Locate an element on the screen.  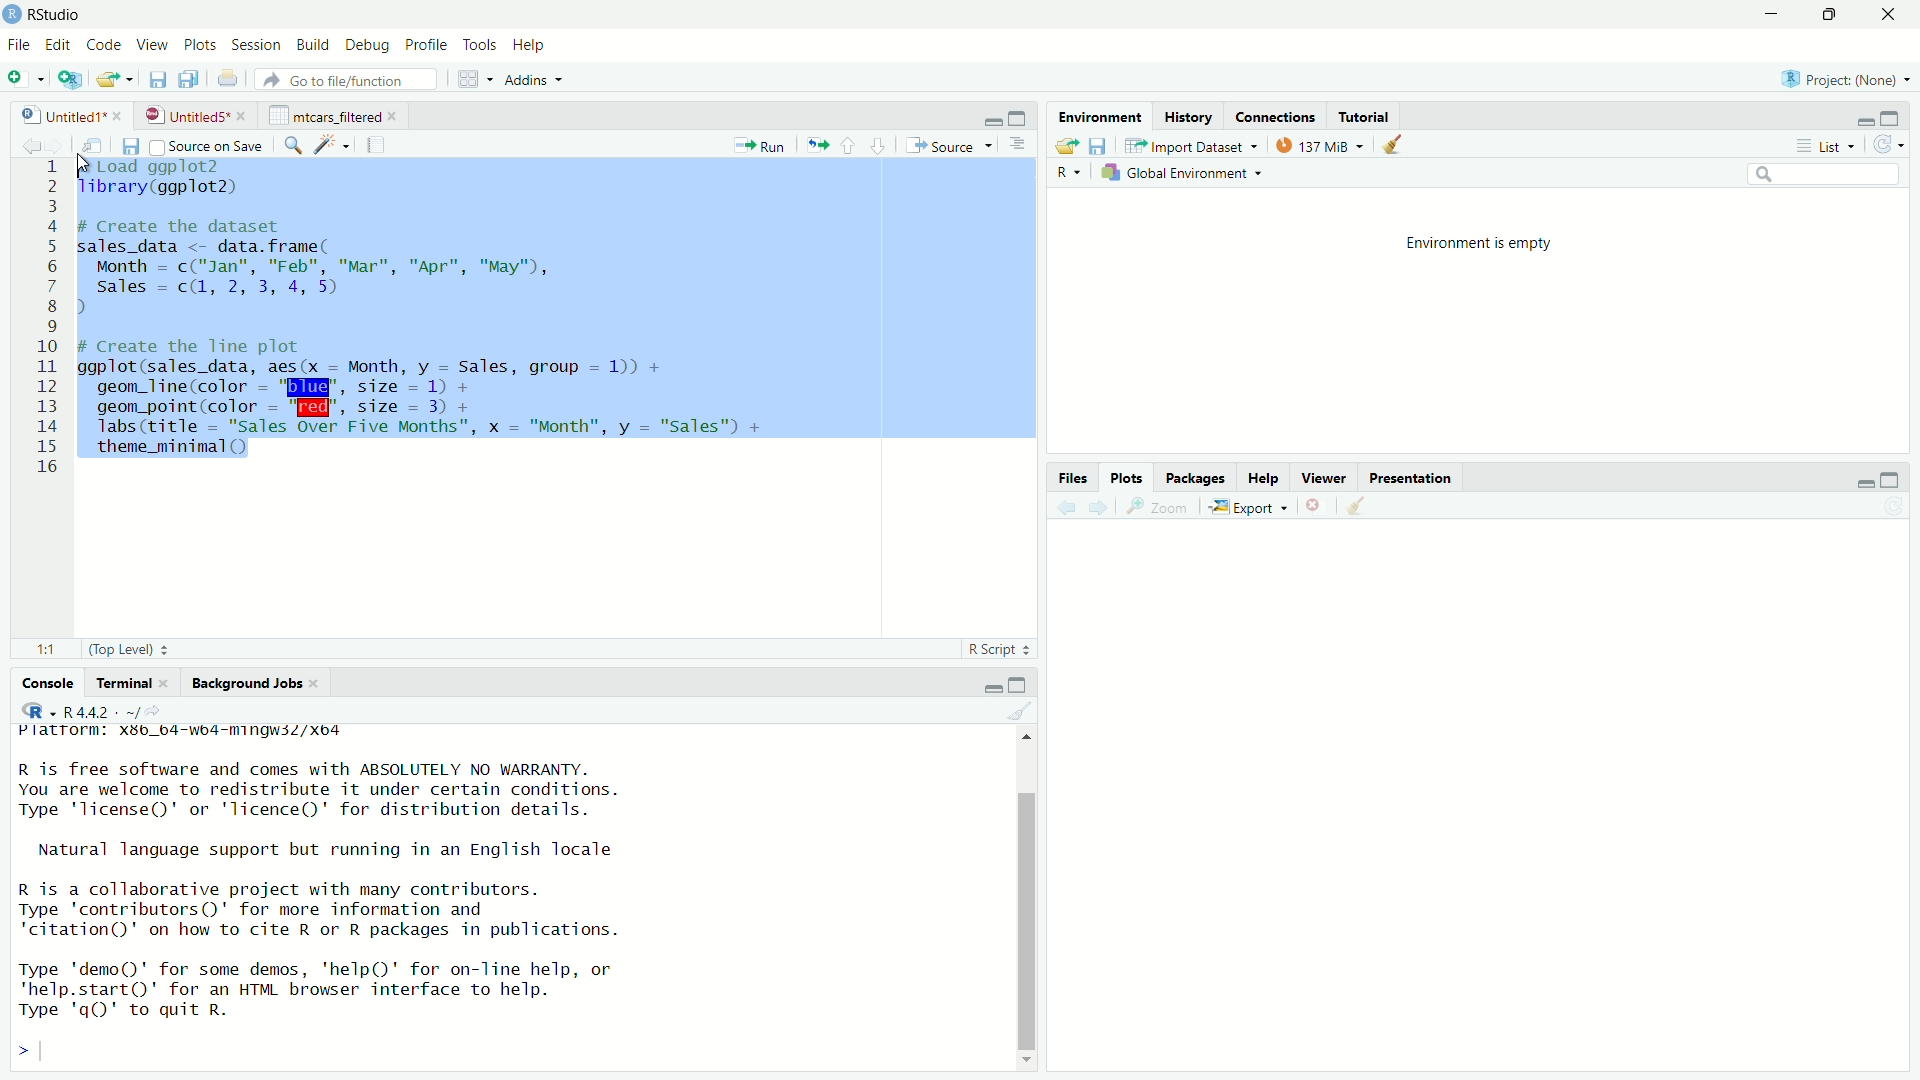
files is located at coordinates (1076, 479).